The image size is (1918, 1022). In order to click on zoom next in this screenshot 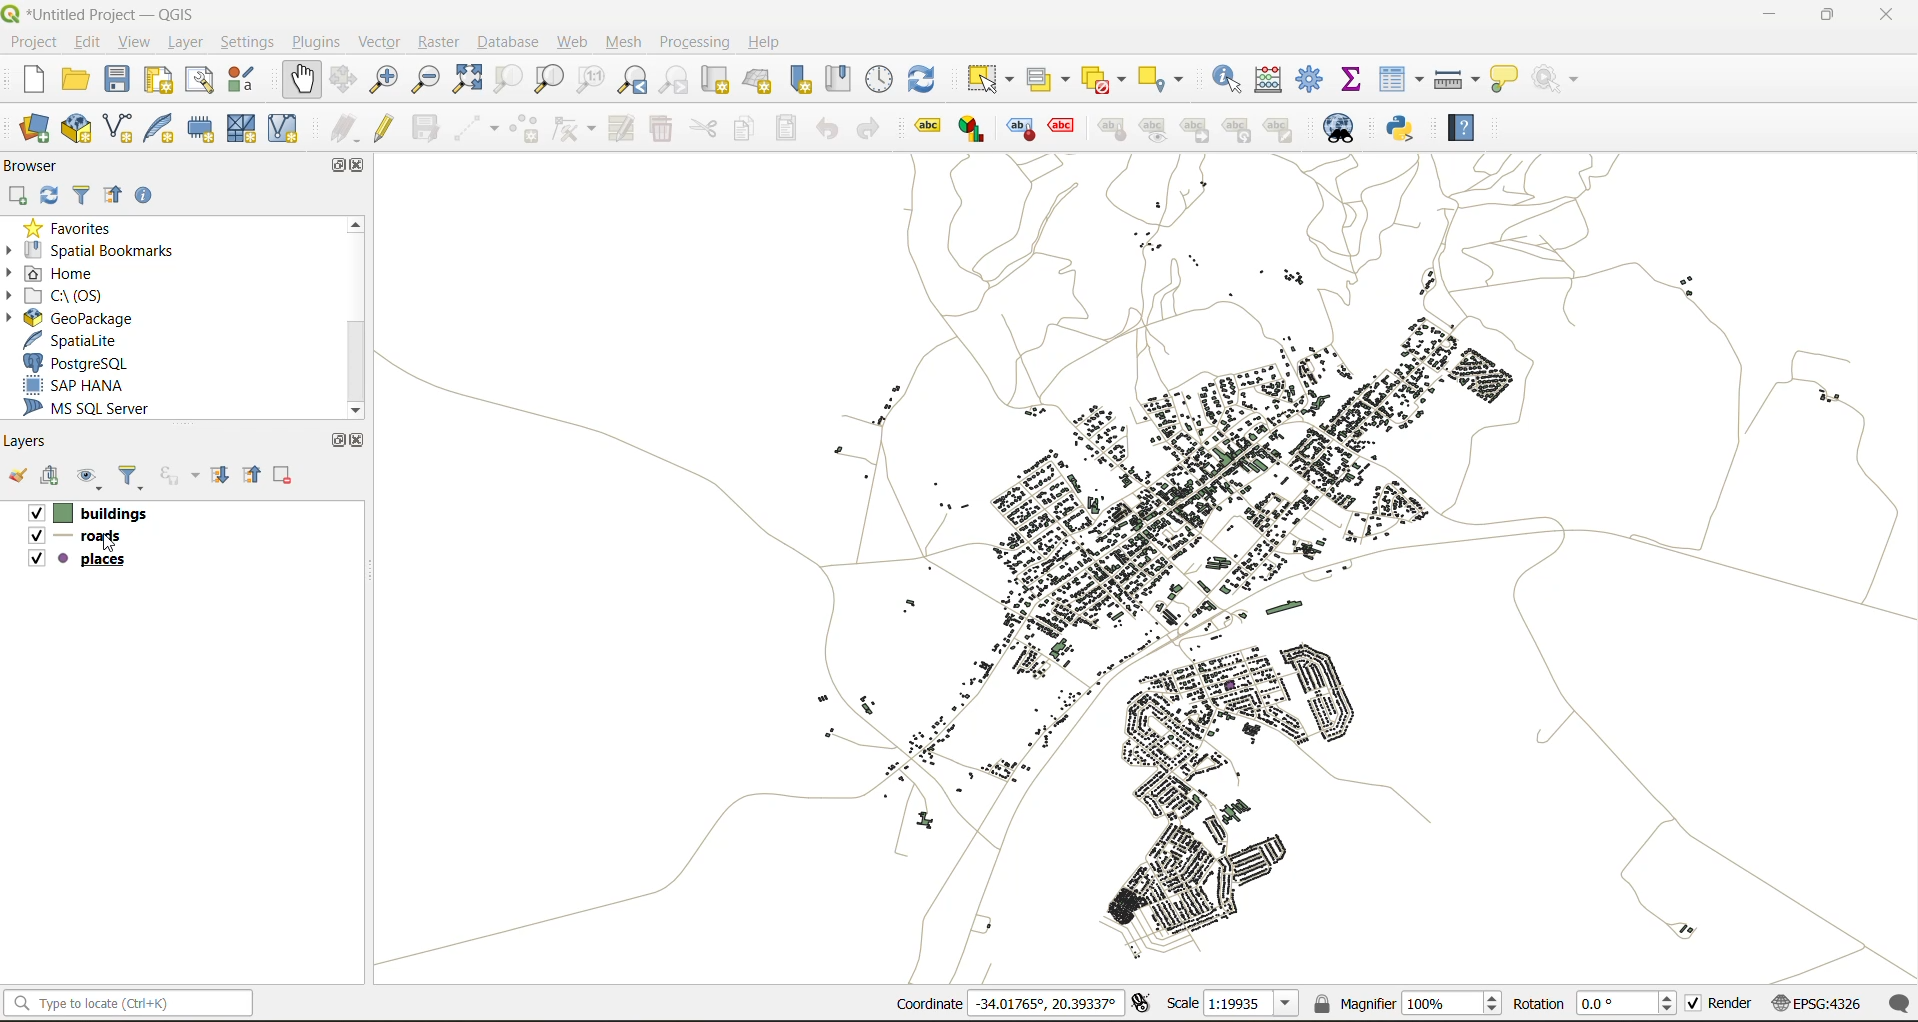, I will do `click(676, 80)`.